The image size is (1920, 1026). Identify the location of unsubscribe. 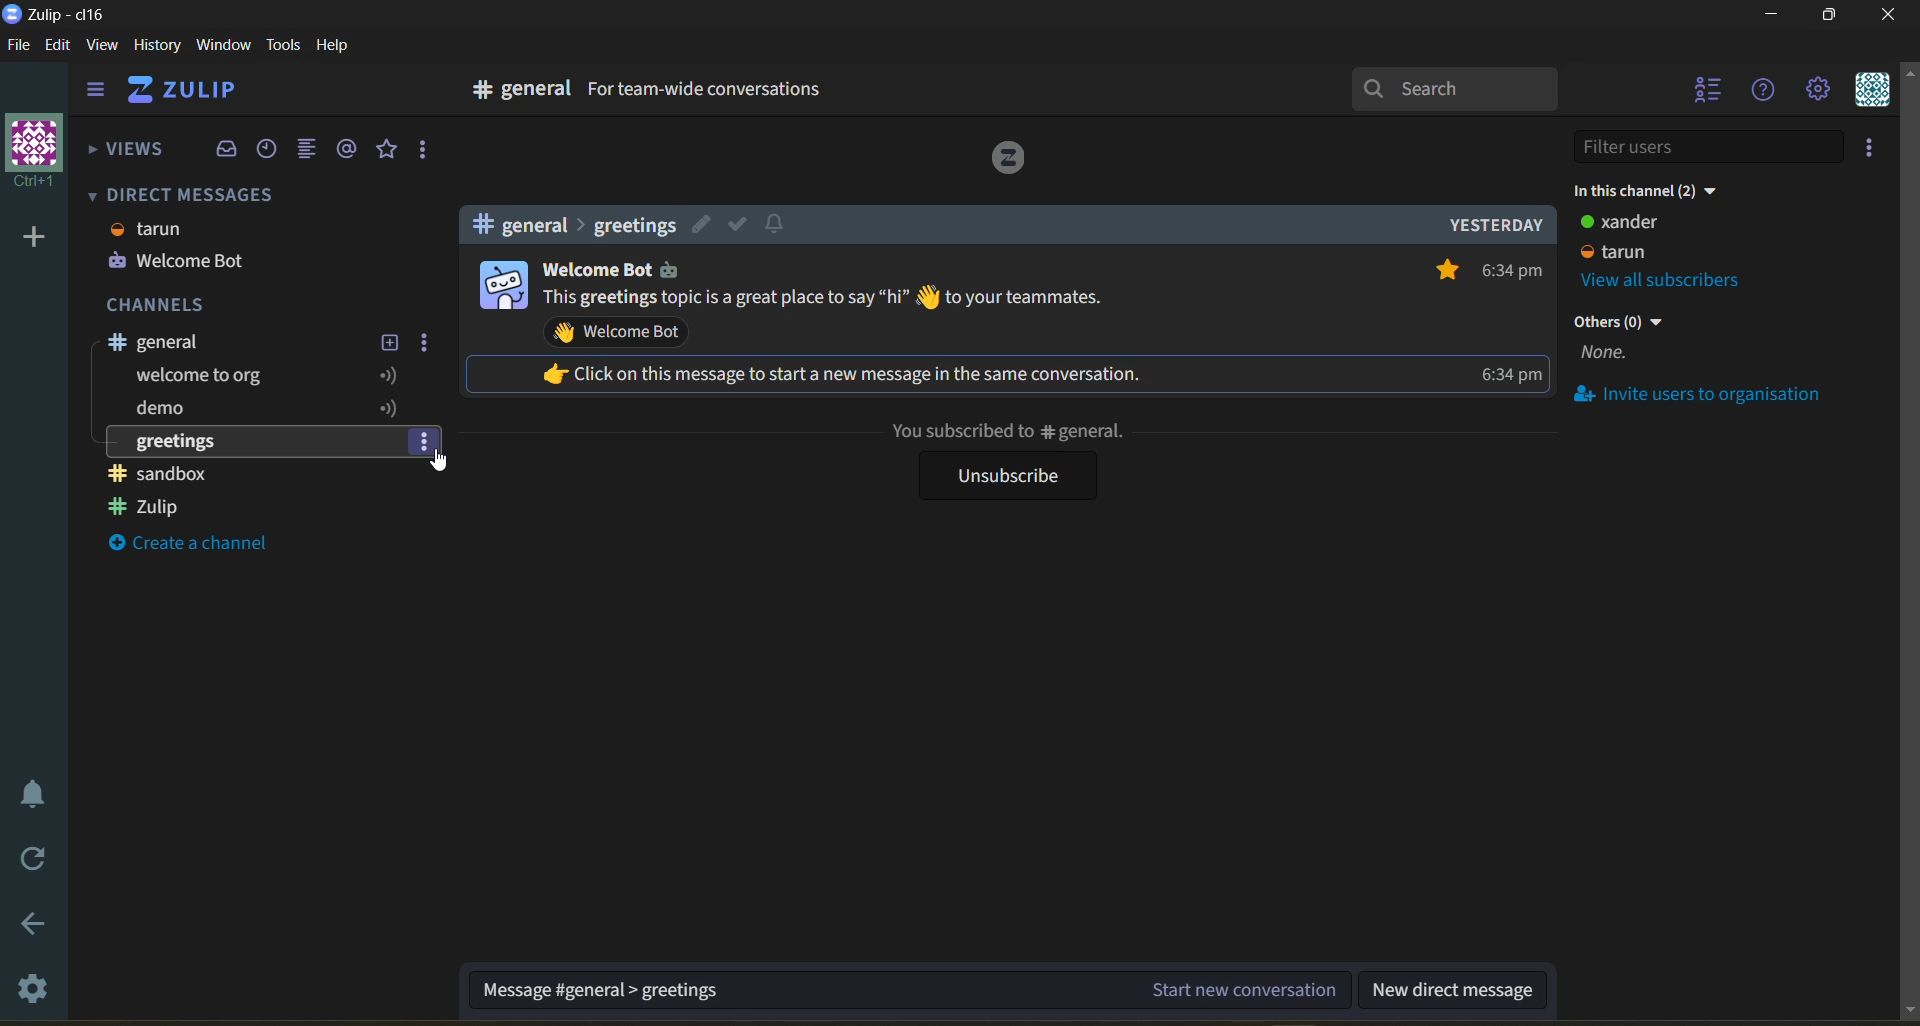
(1003, 476).